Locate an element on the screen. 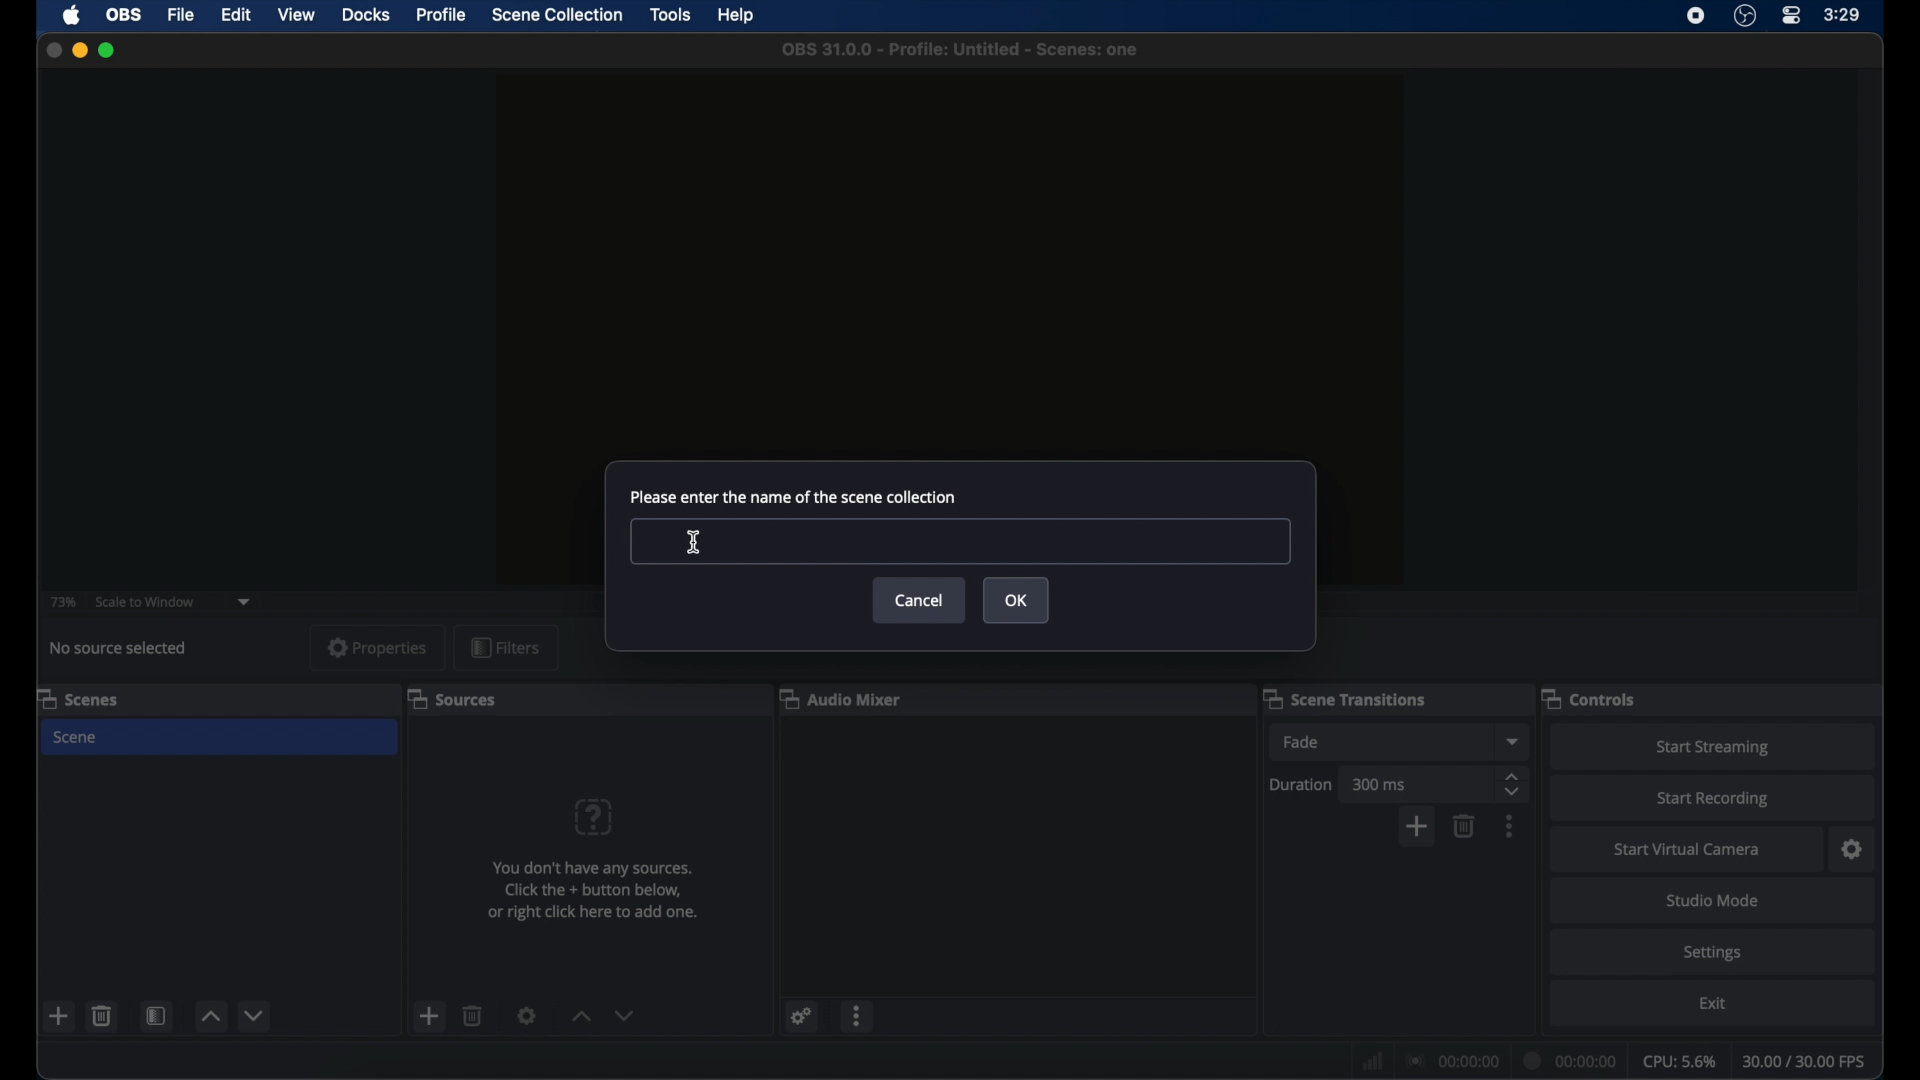  open scene filter is located at coordinates (154, 1016).